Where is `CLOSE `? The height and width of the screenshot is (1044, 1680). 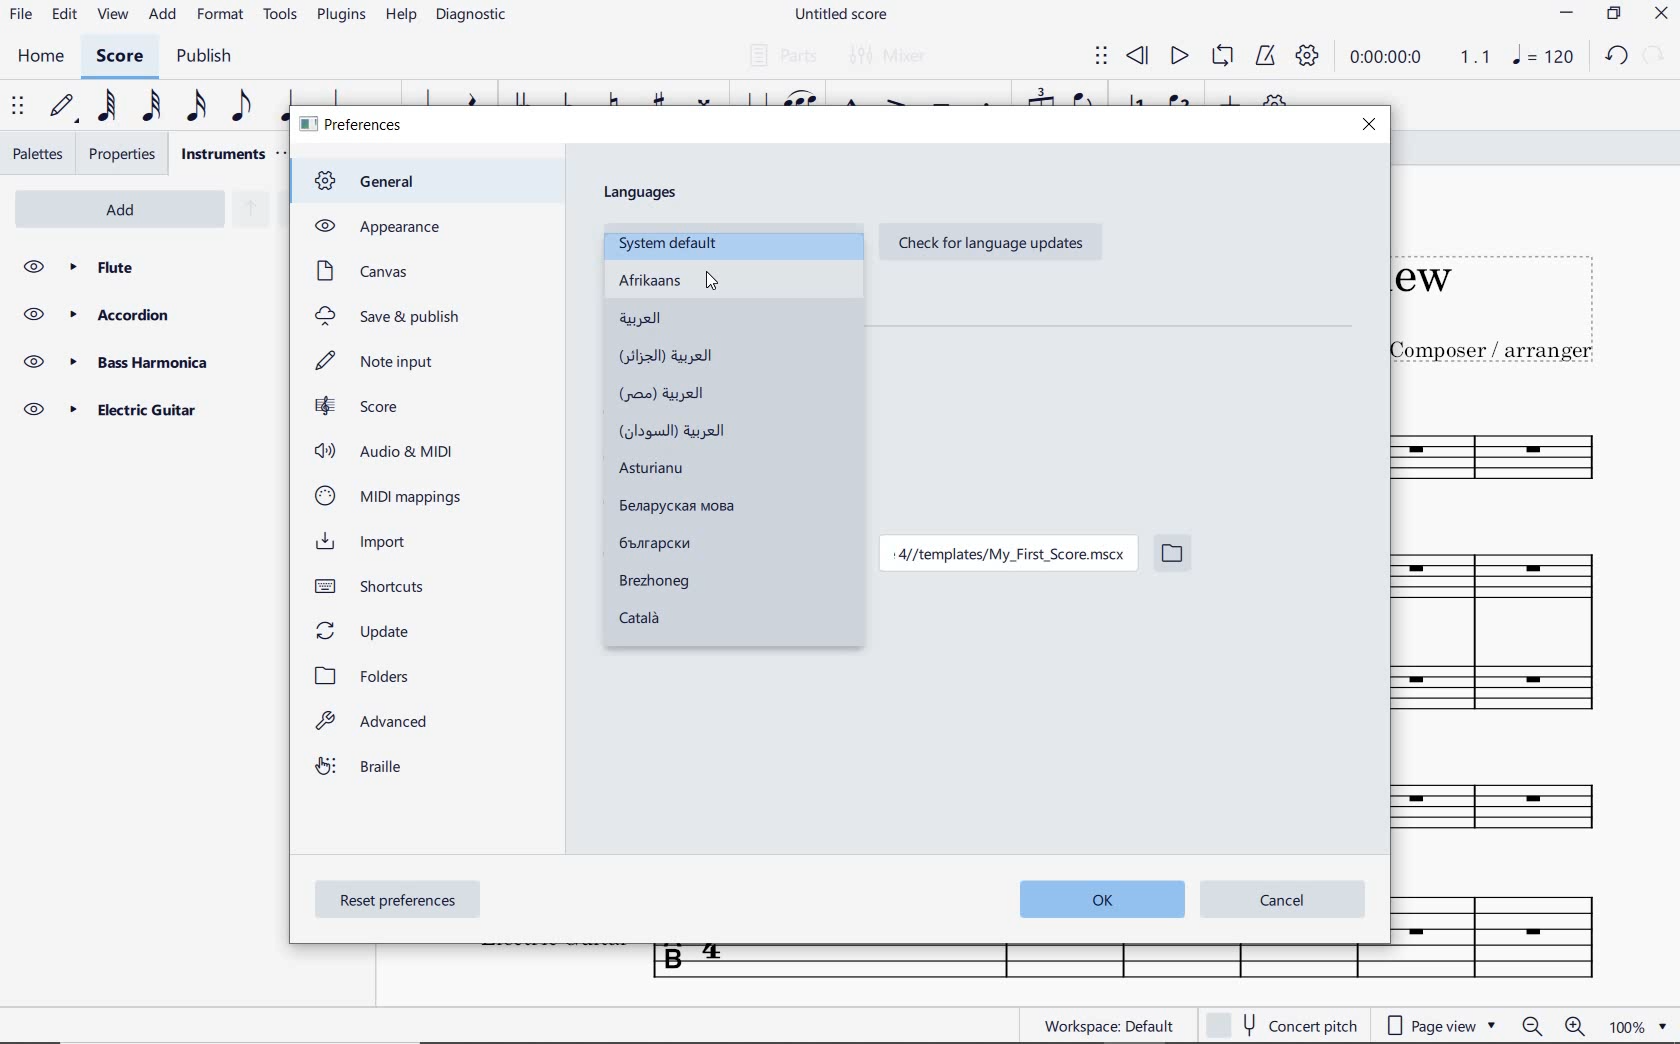
CLOSE  is located at coordinates (1663, 16).